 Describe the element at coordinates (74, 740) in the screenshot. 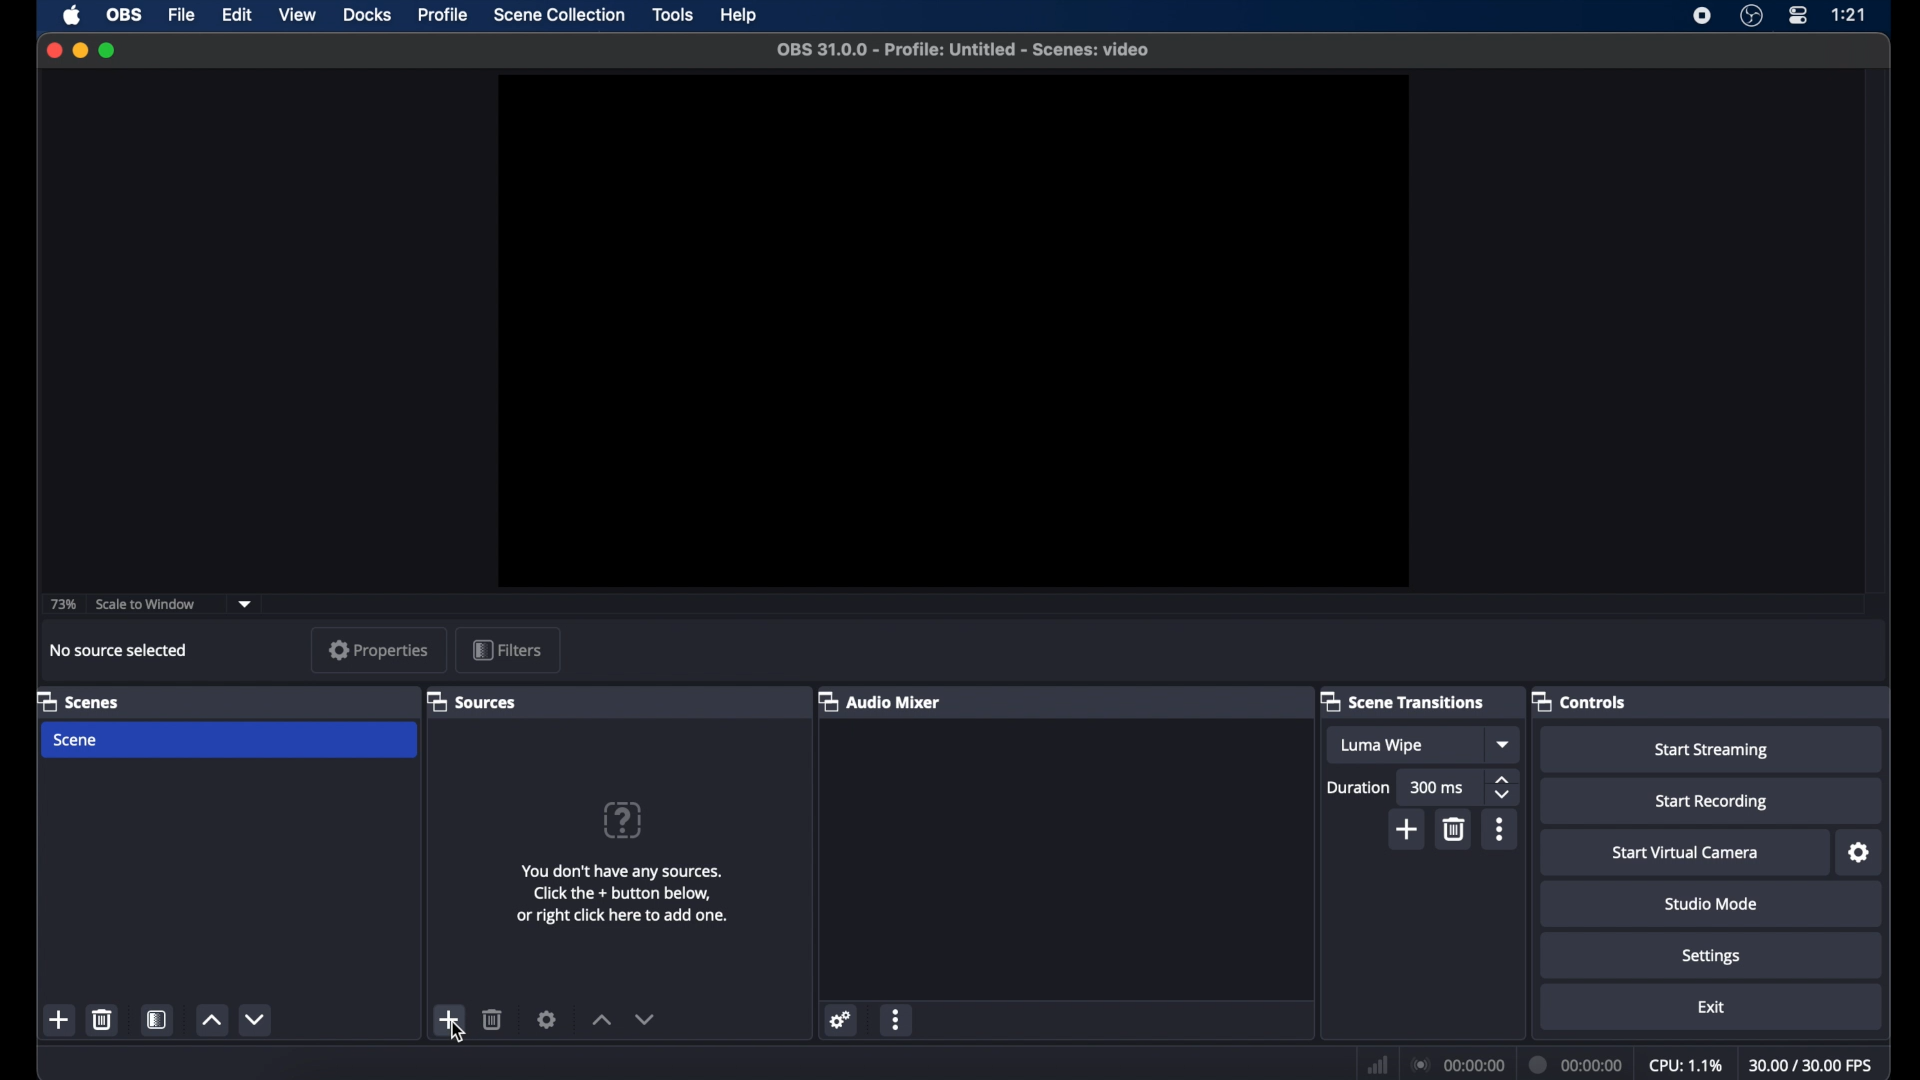

I see `scene` at that location.